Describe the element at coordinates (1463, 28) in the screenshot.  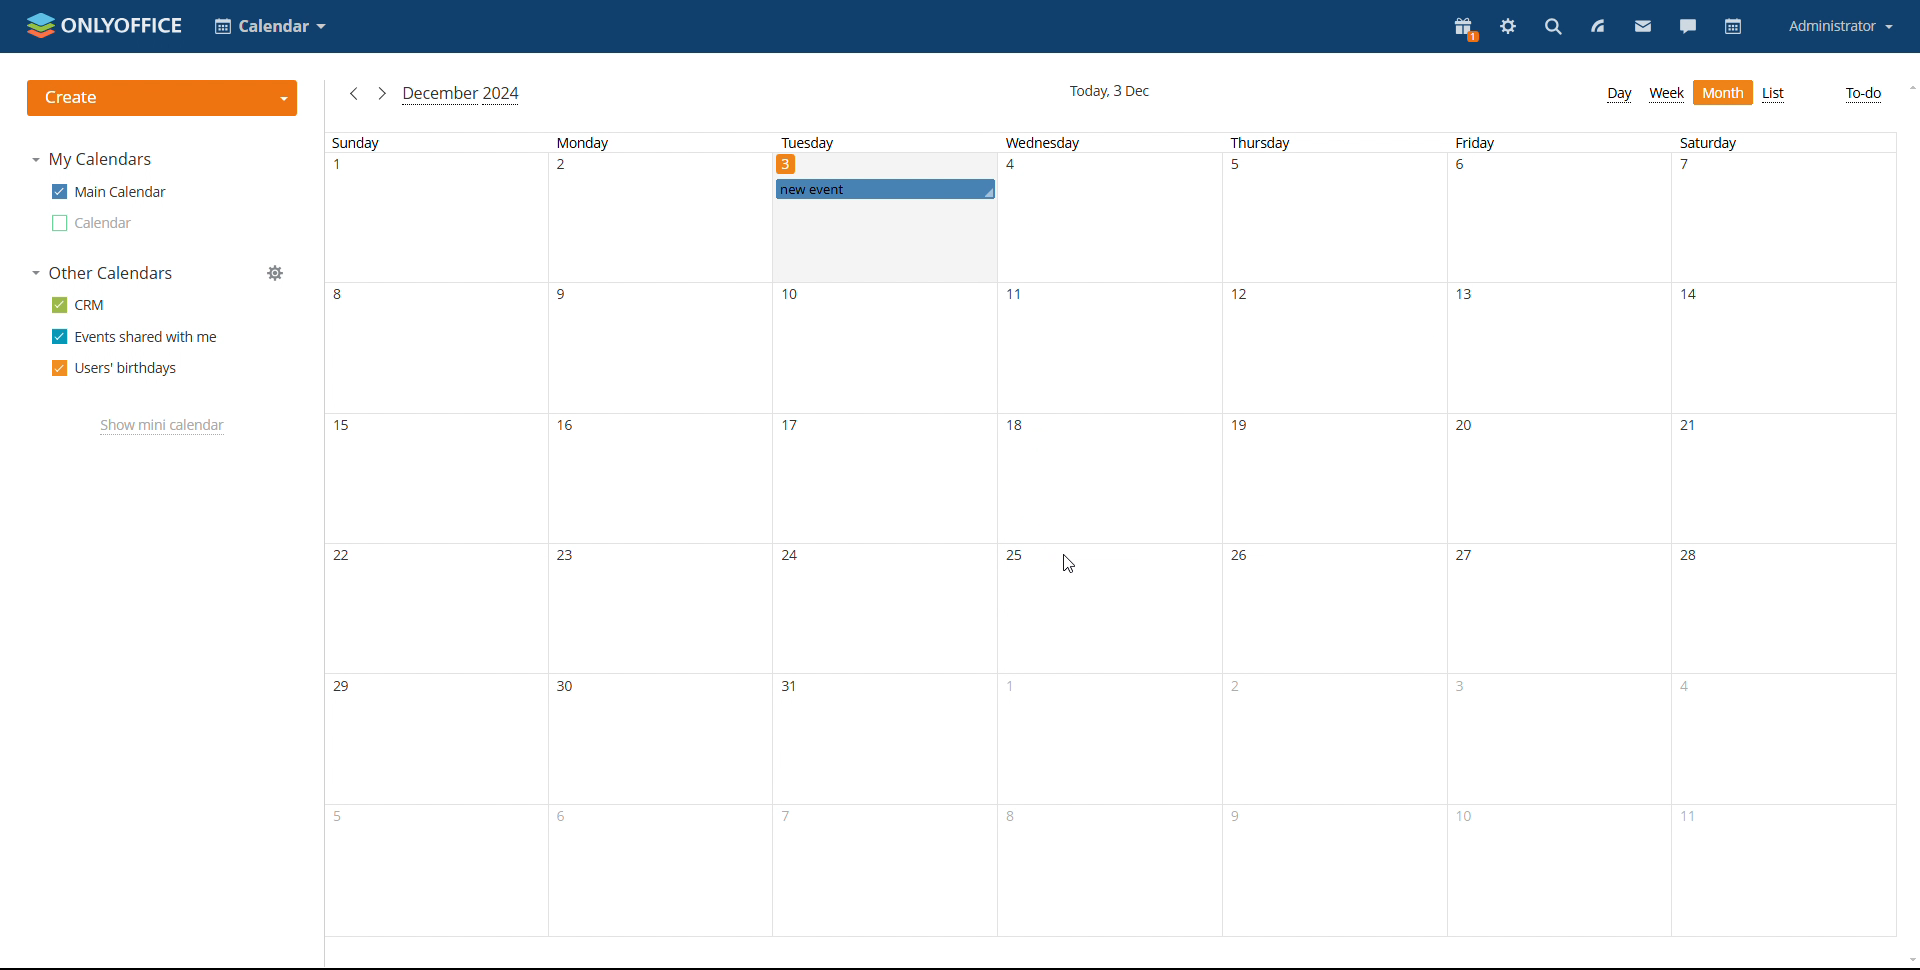
I see `present` at that location.